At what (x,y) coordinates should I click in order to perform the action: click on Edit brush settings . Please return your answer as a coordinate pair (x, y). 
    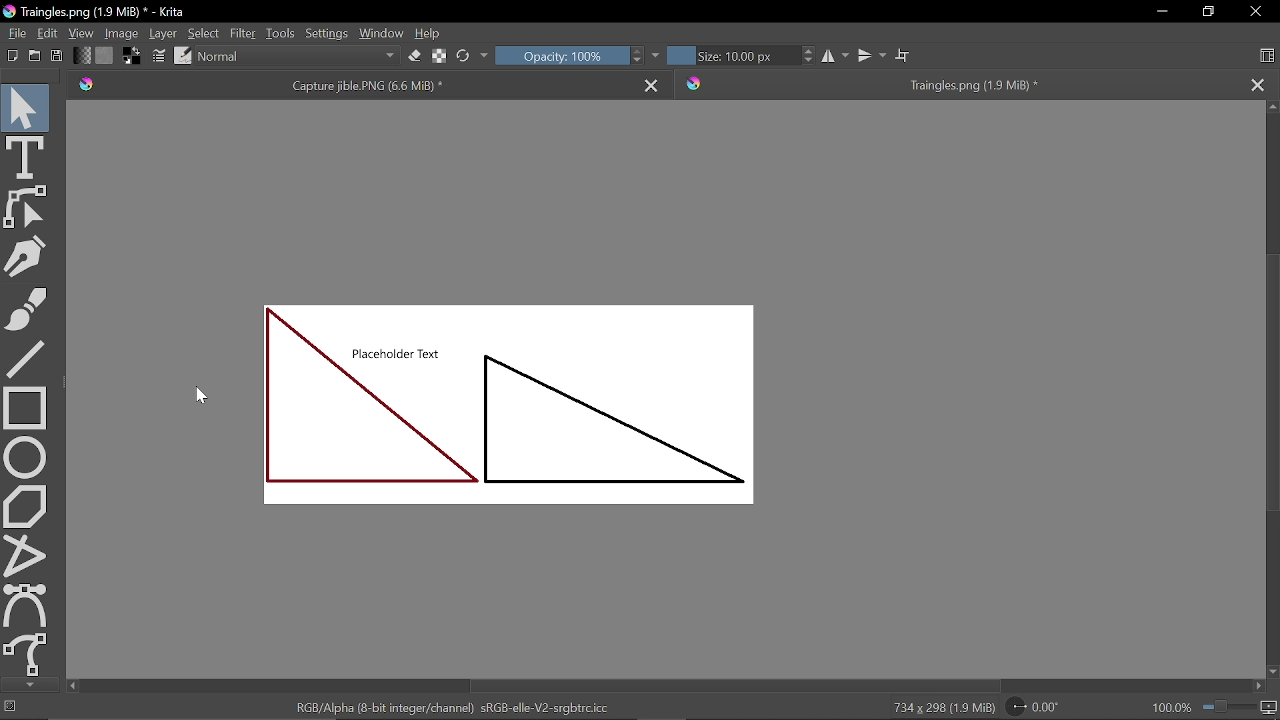
    Looking at the image, I should click on (160, 57).